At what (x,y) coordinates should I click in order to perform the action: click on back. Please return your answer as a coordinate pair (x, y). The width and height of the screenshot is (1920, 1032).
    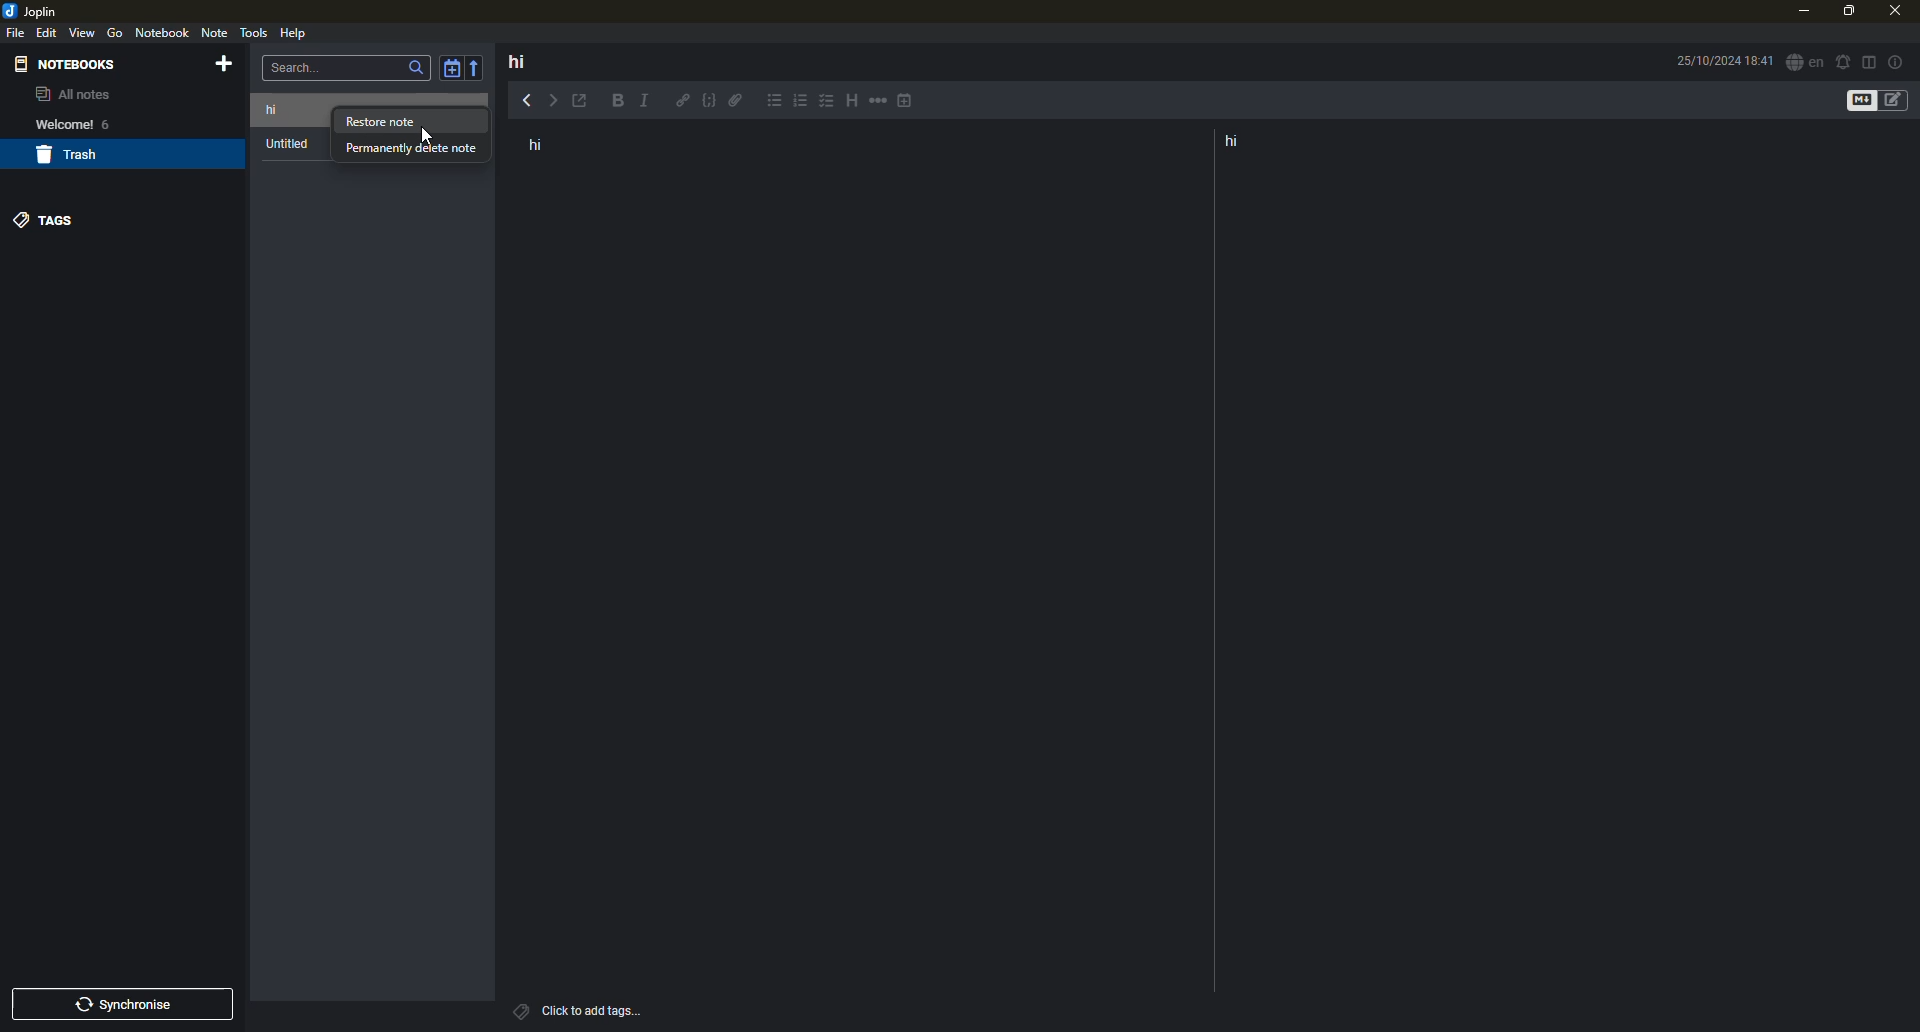
    Looking at the image, I should click on (525, 99).